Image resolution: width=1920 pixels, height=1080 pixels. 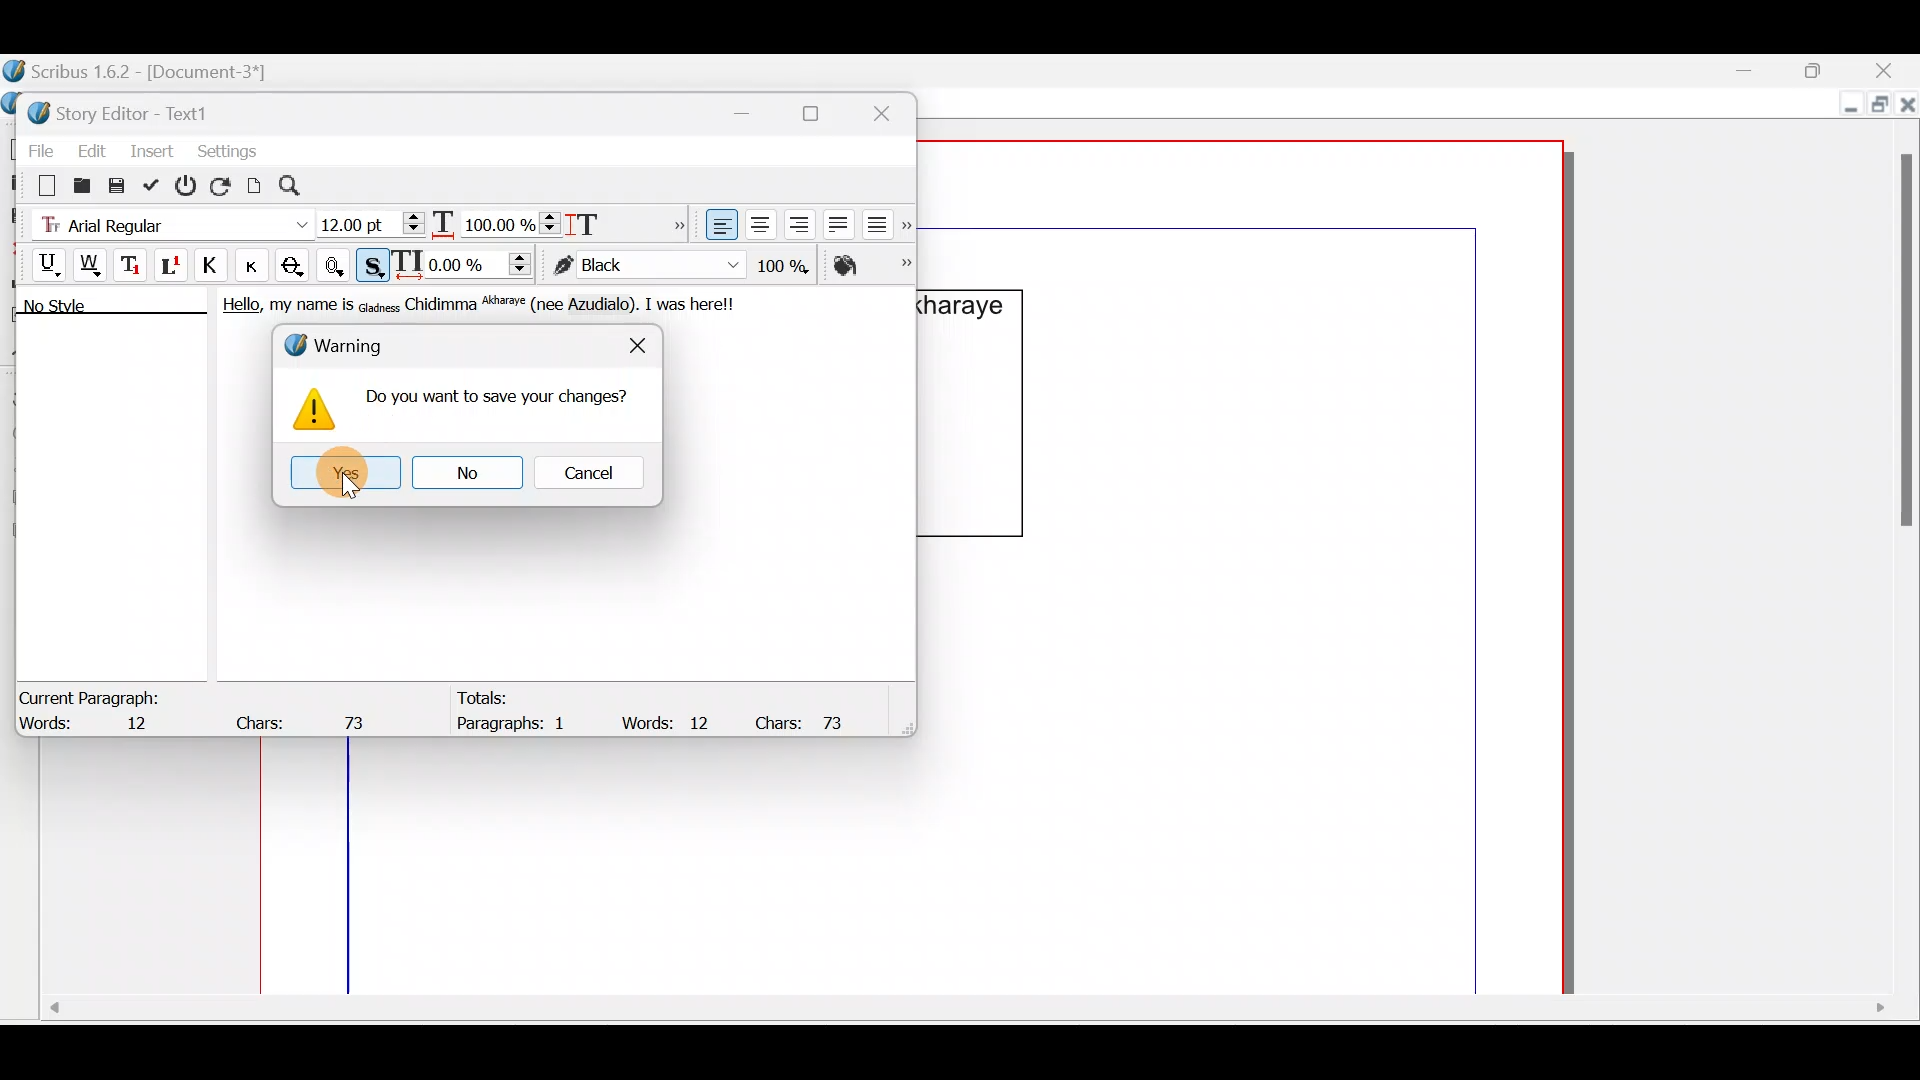 I want to click on color of text stroke, so click(x=646, y=266).